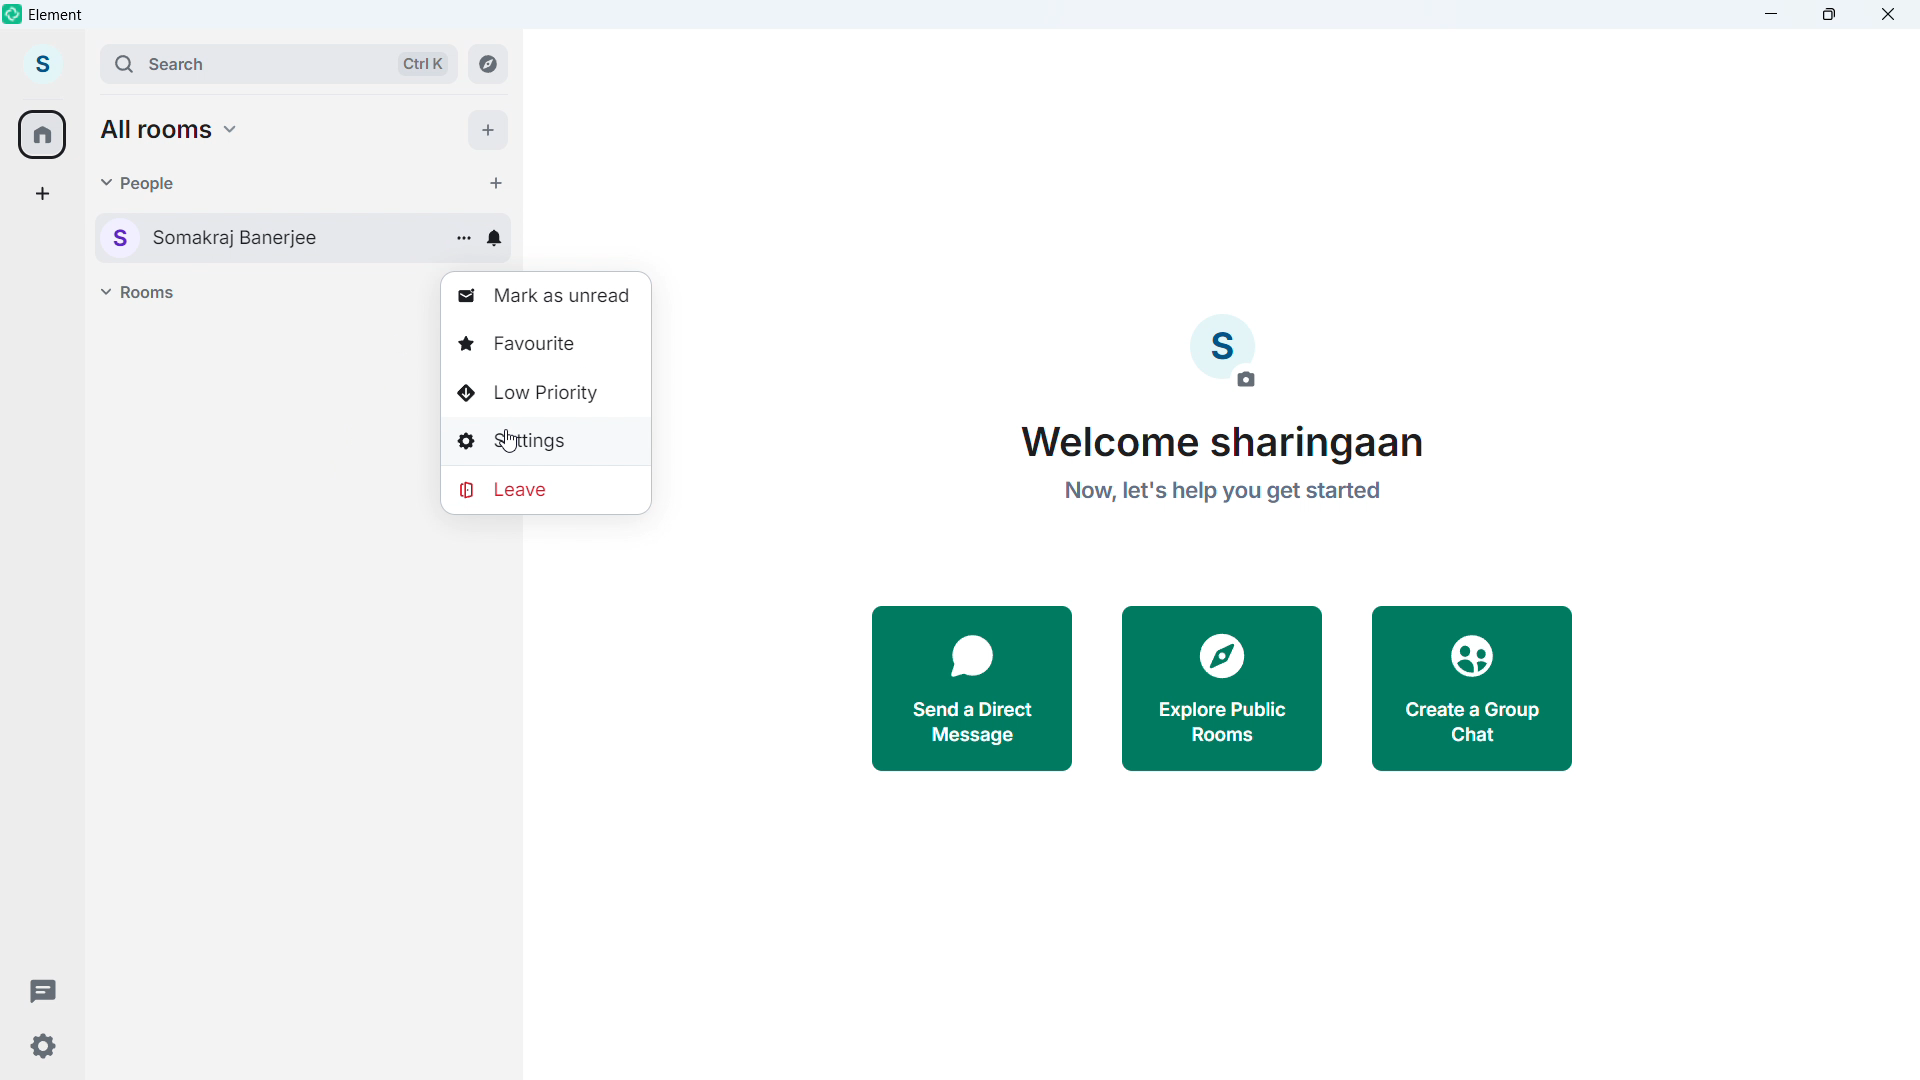  What do you see at coordinates (542, 489) in the screenshot?
I see `Leave ` at bounding box center [542, 489].